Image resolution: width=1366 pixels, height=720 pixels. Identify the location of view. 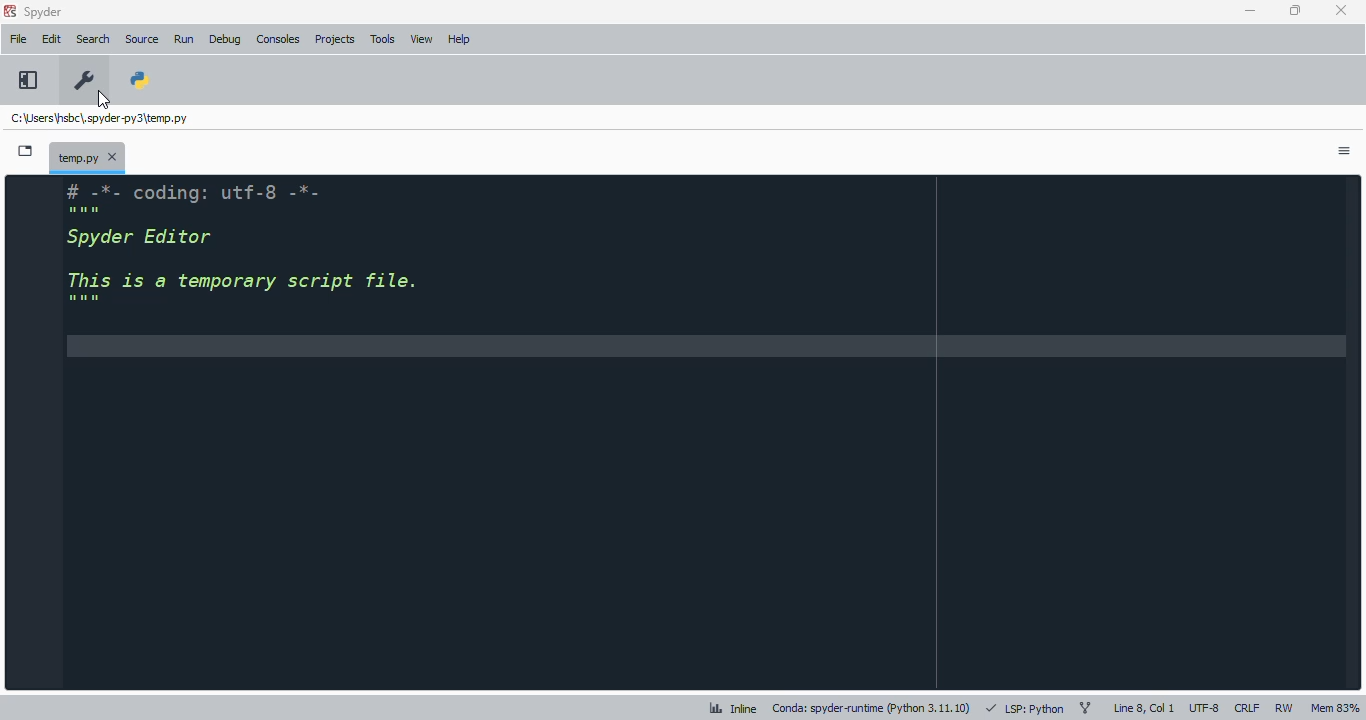
(421, 38).